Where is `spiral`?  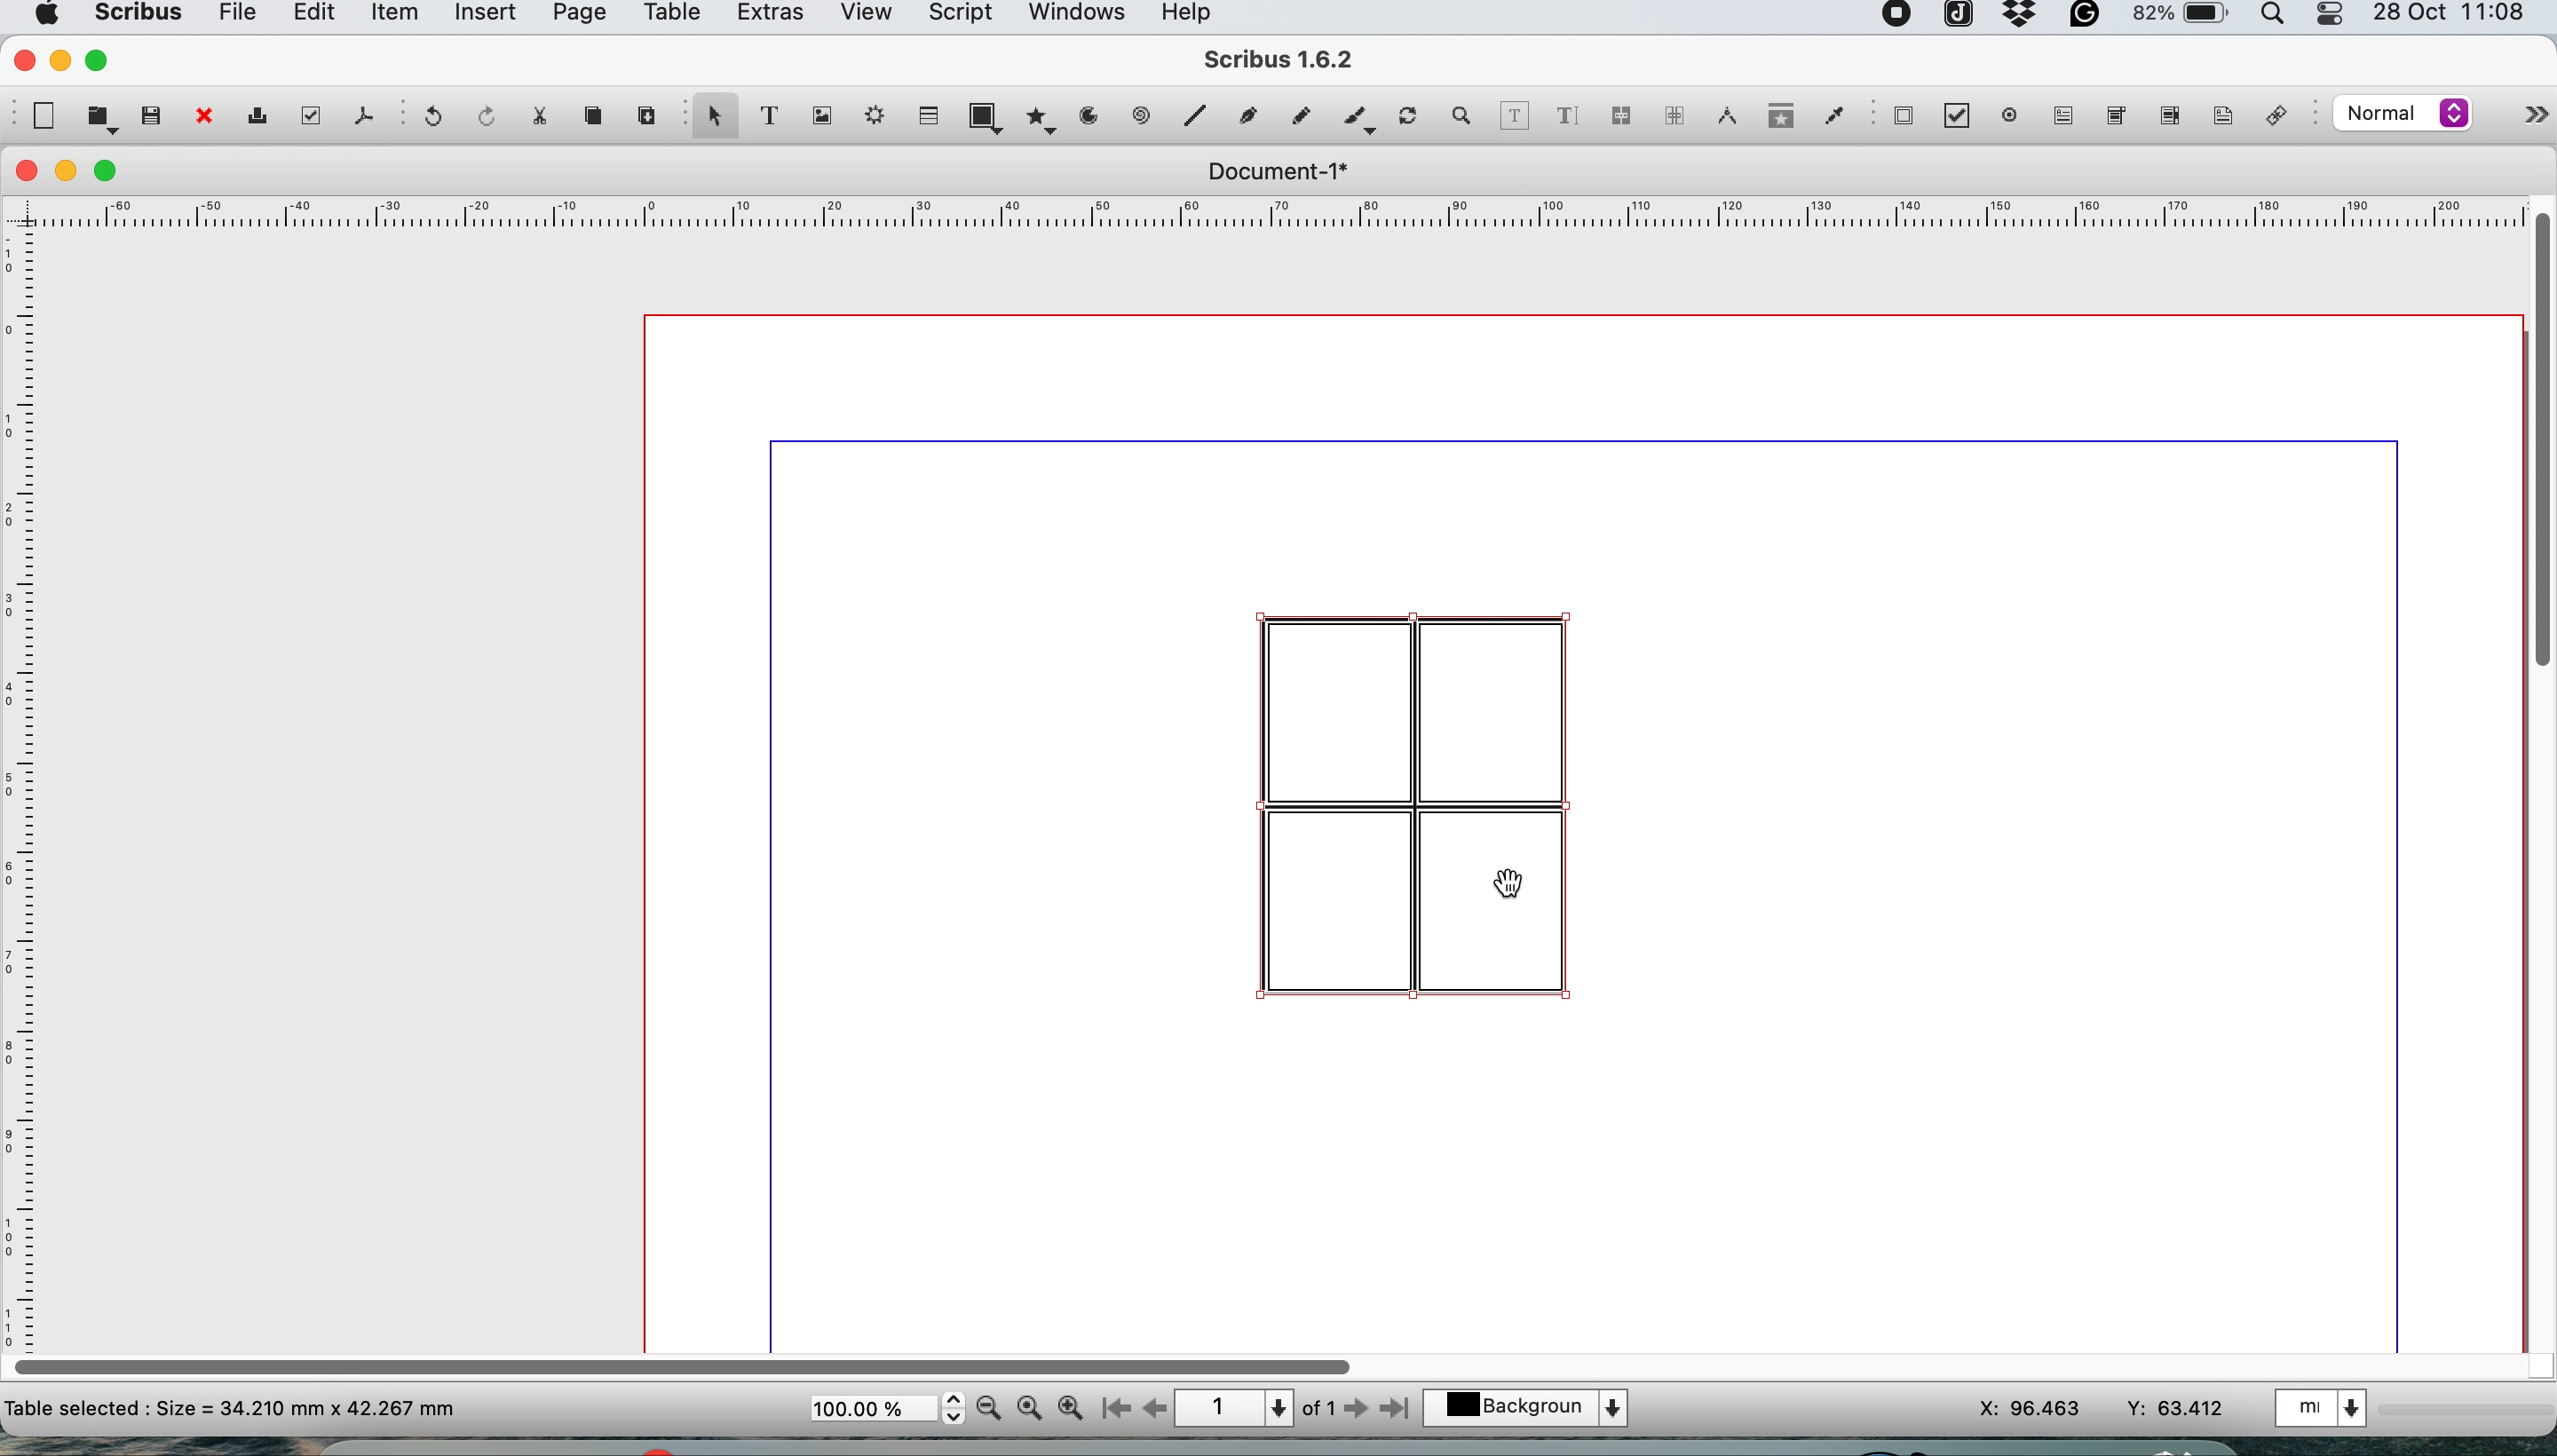 spiral is located at coordinates (1144, 115).